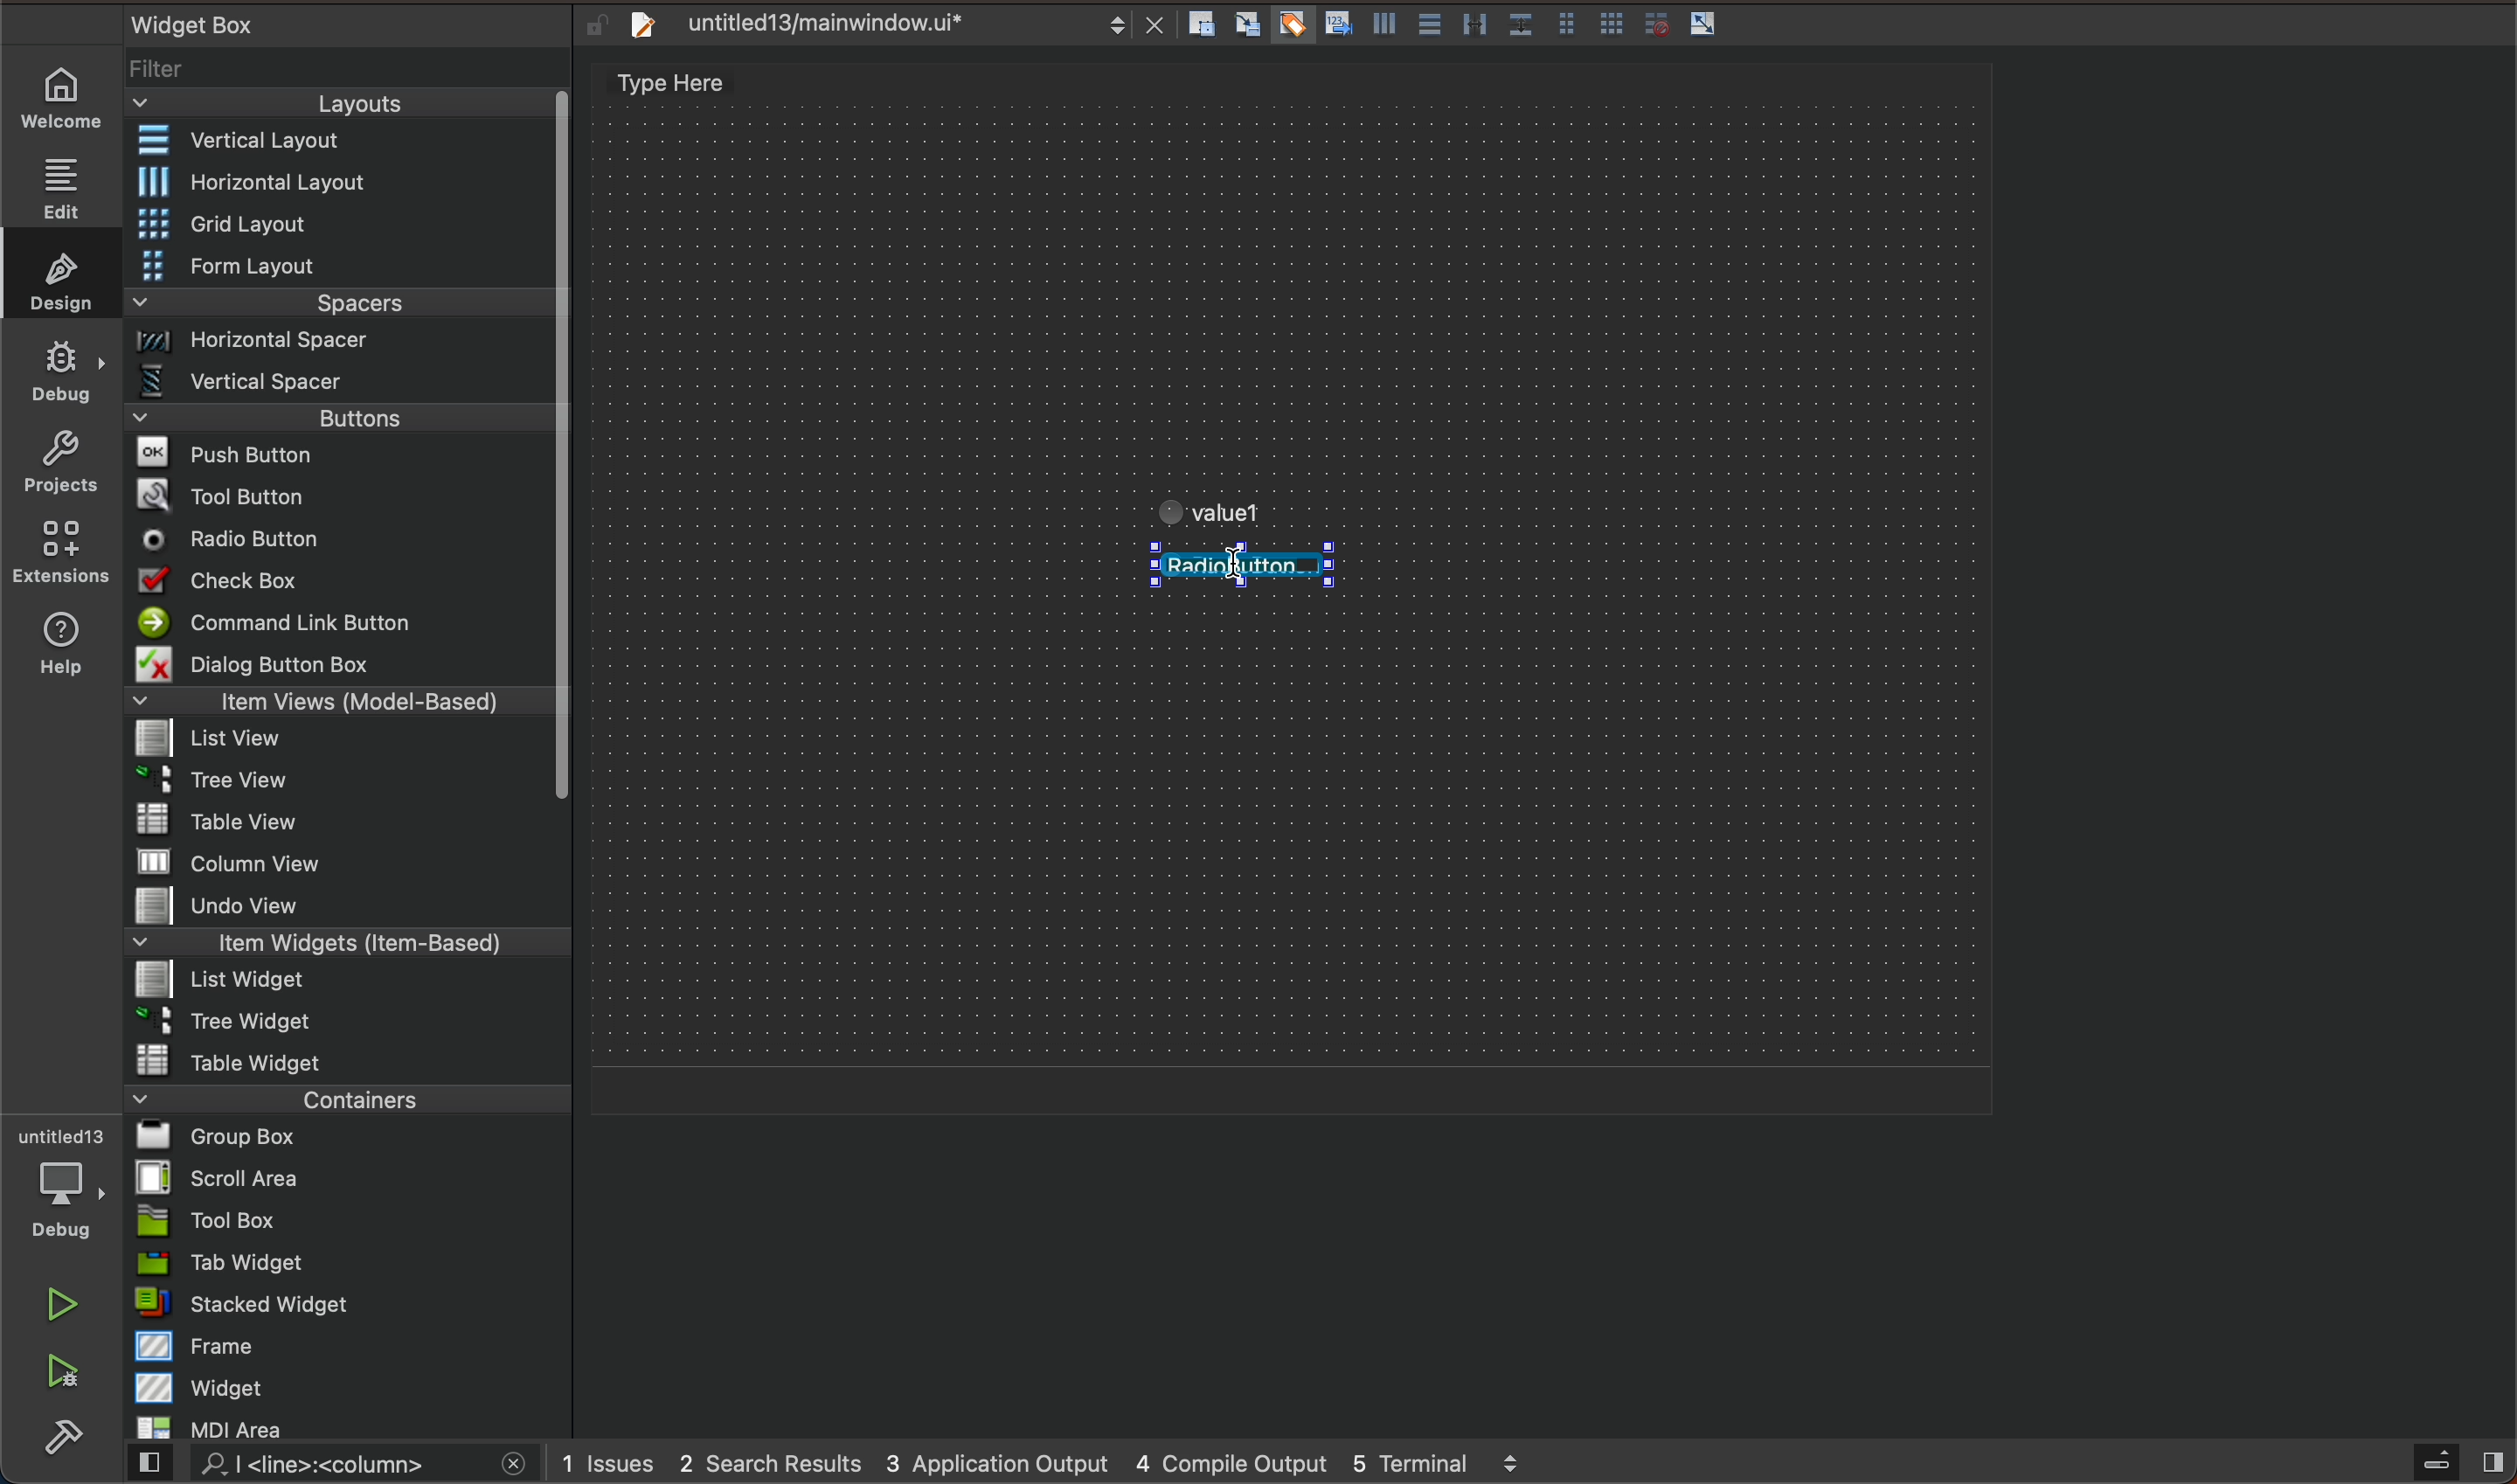  I want to click on , so click(1427, 26).